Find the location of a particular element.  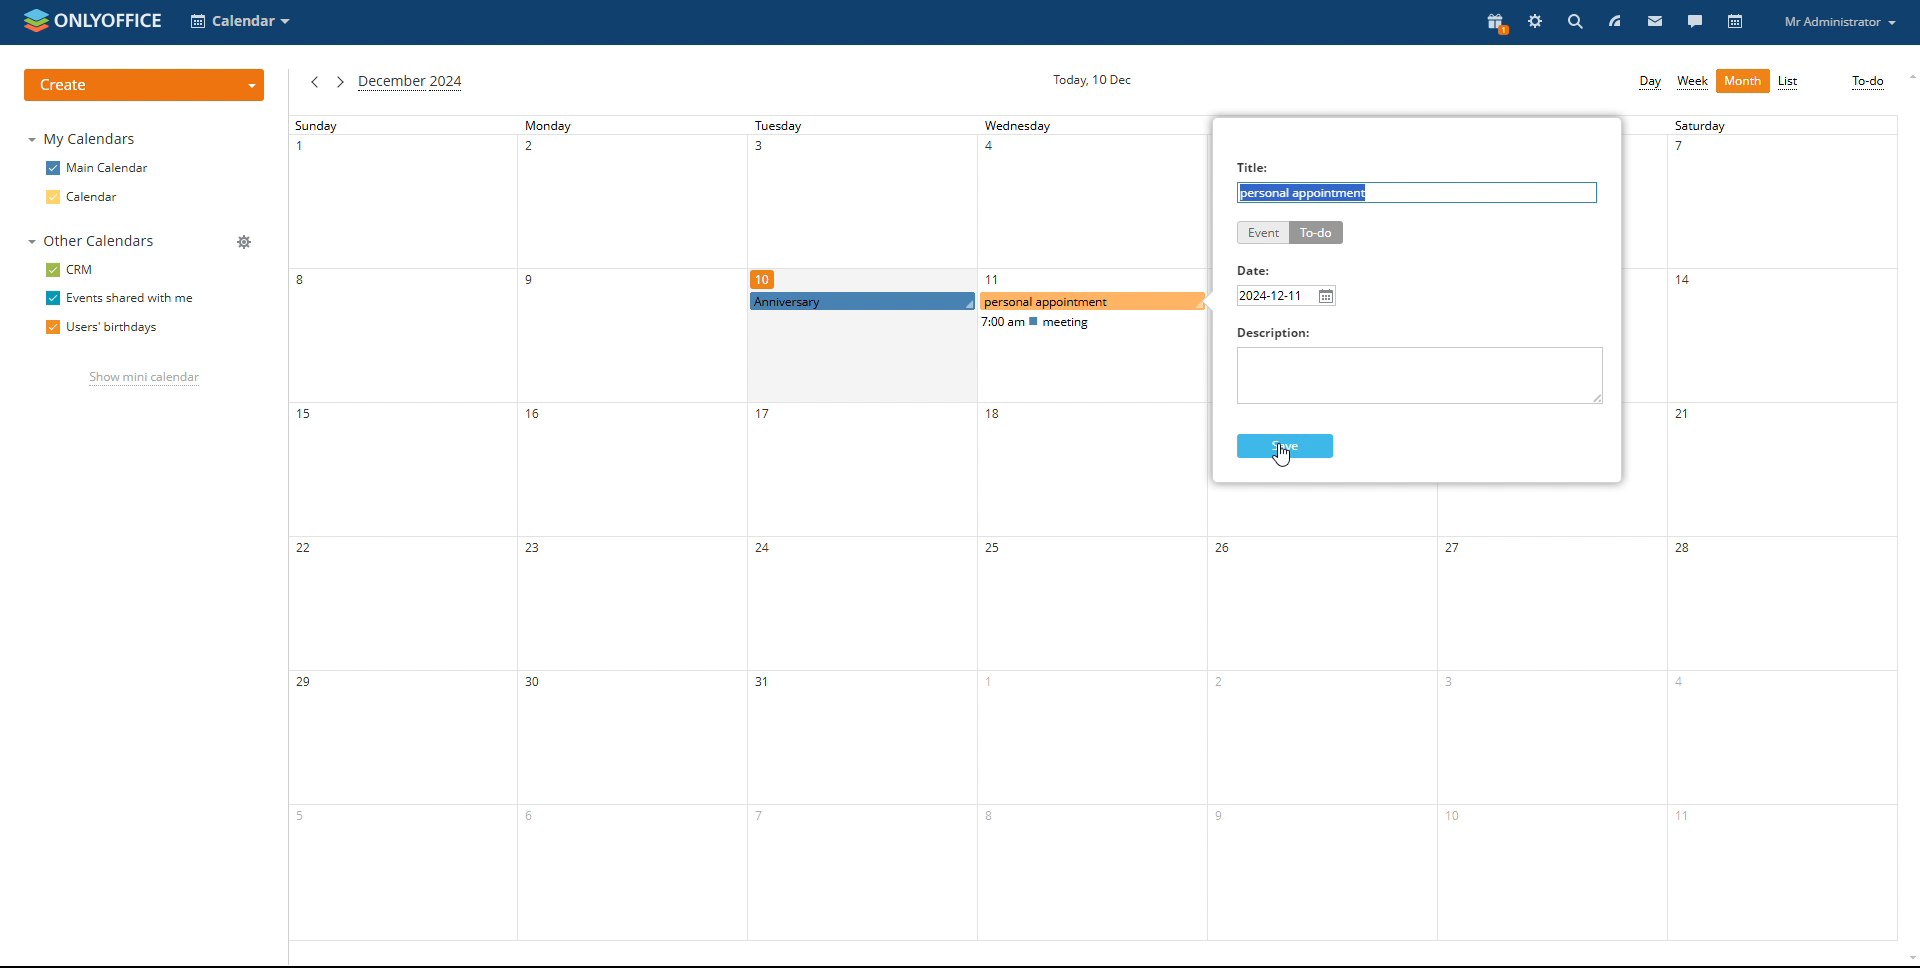

to-do being create is located at coordinates (1093, 300).